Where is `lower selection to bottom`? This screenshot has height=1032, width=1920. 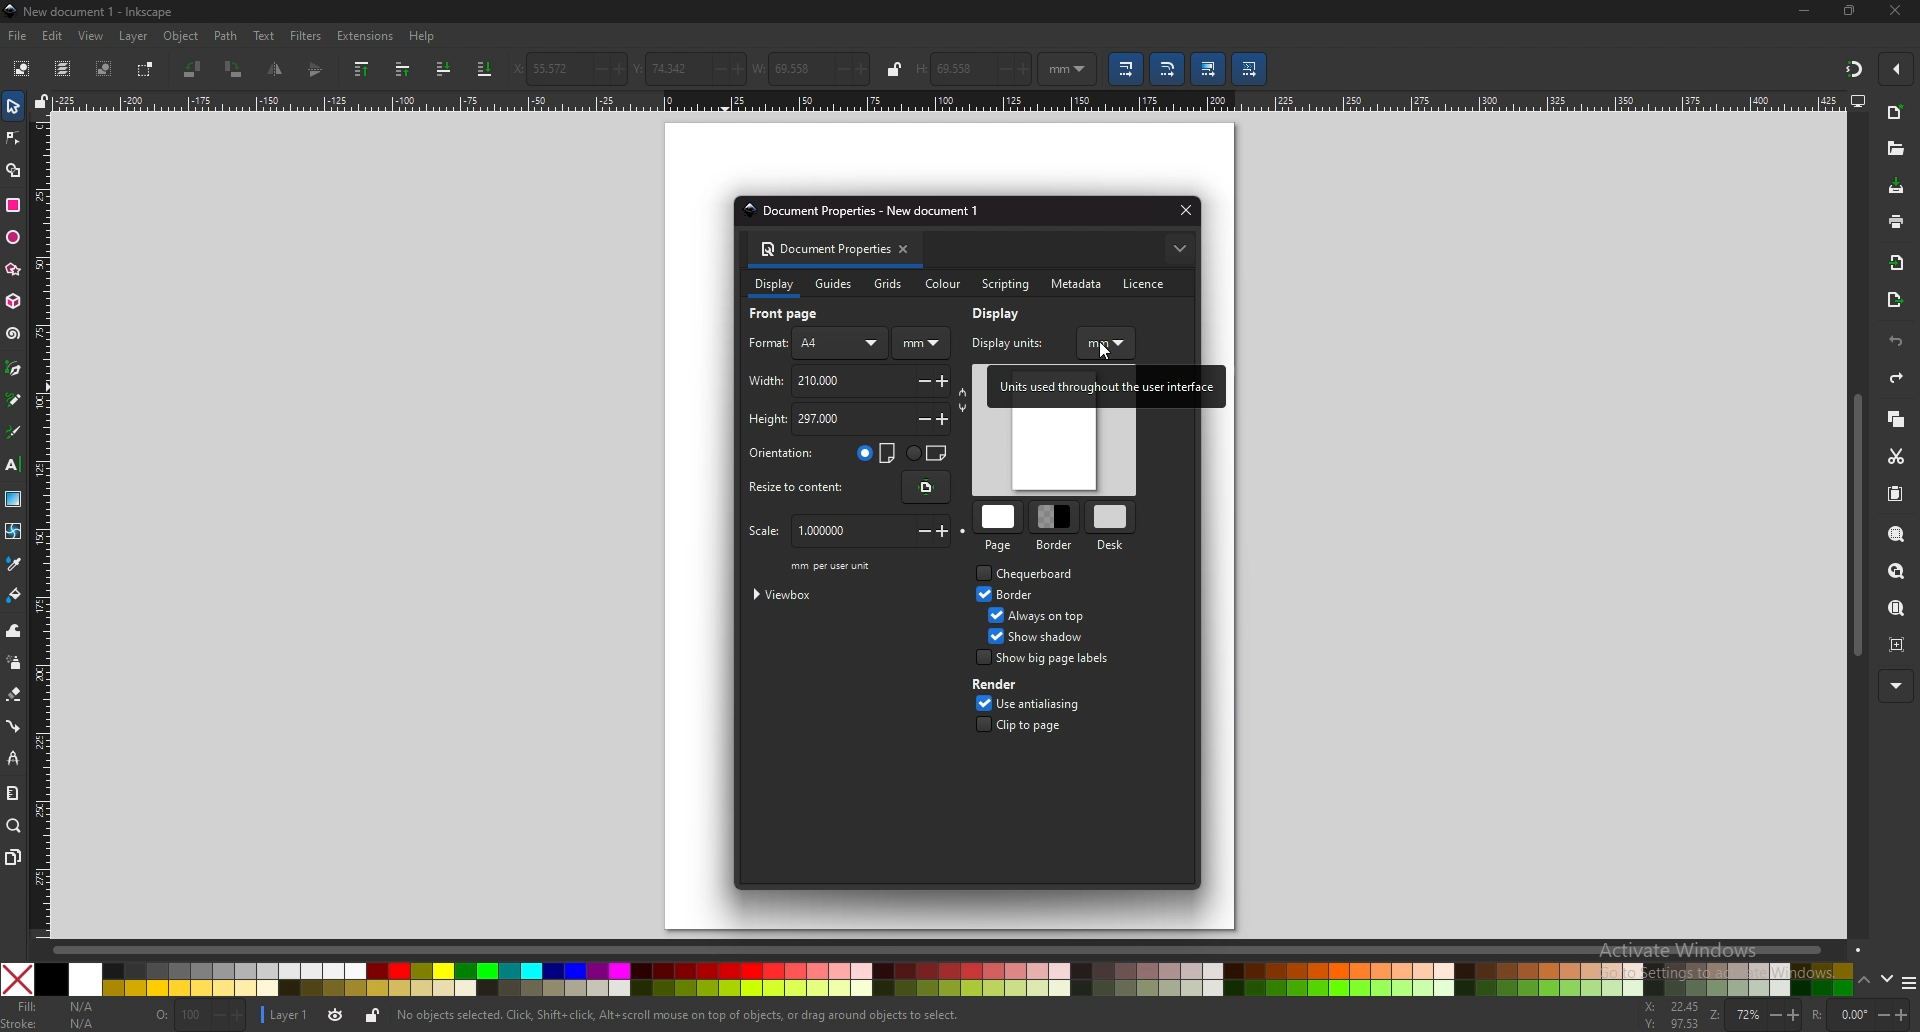 lower selection to bottom is located at coordinates (485, 69).